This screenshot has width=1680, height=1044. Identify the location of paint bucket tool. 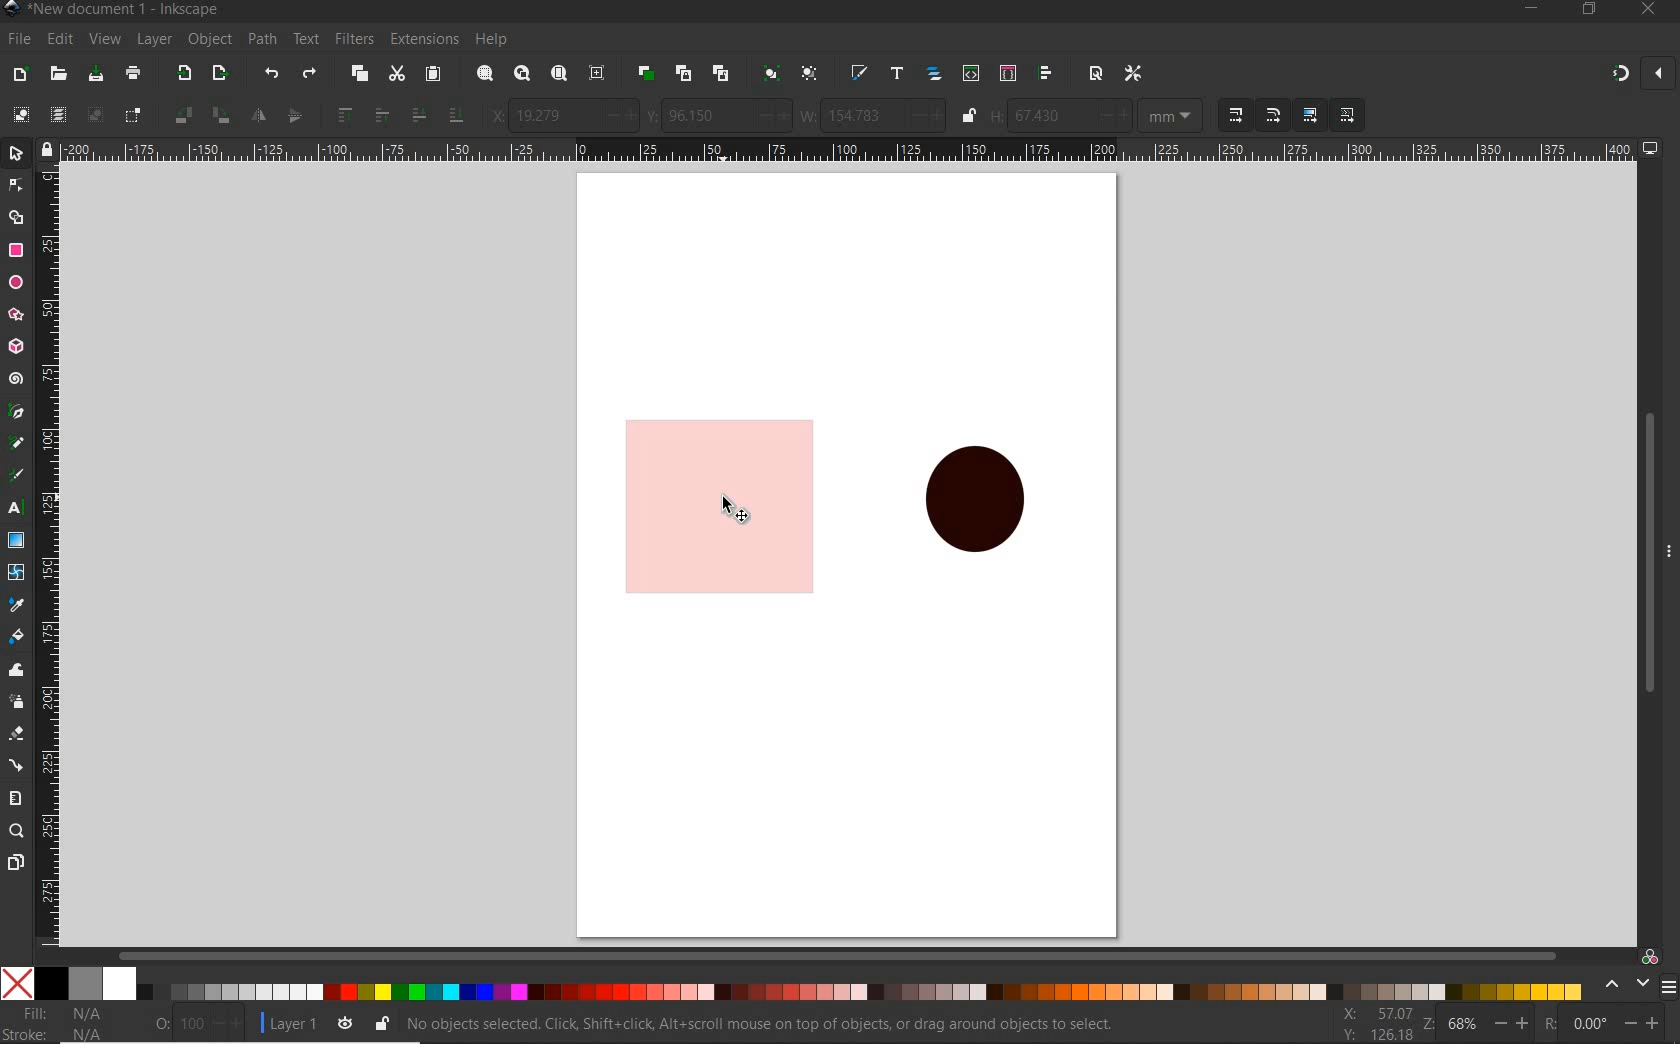
(16, 635).